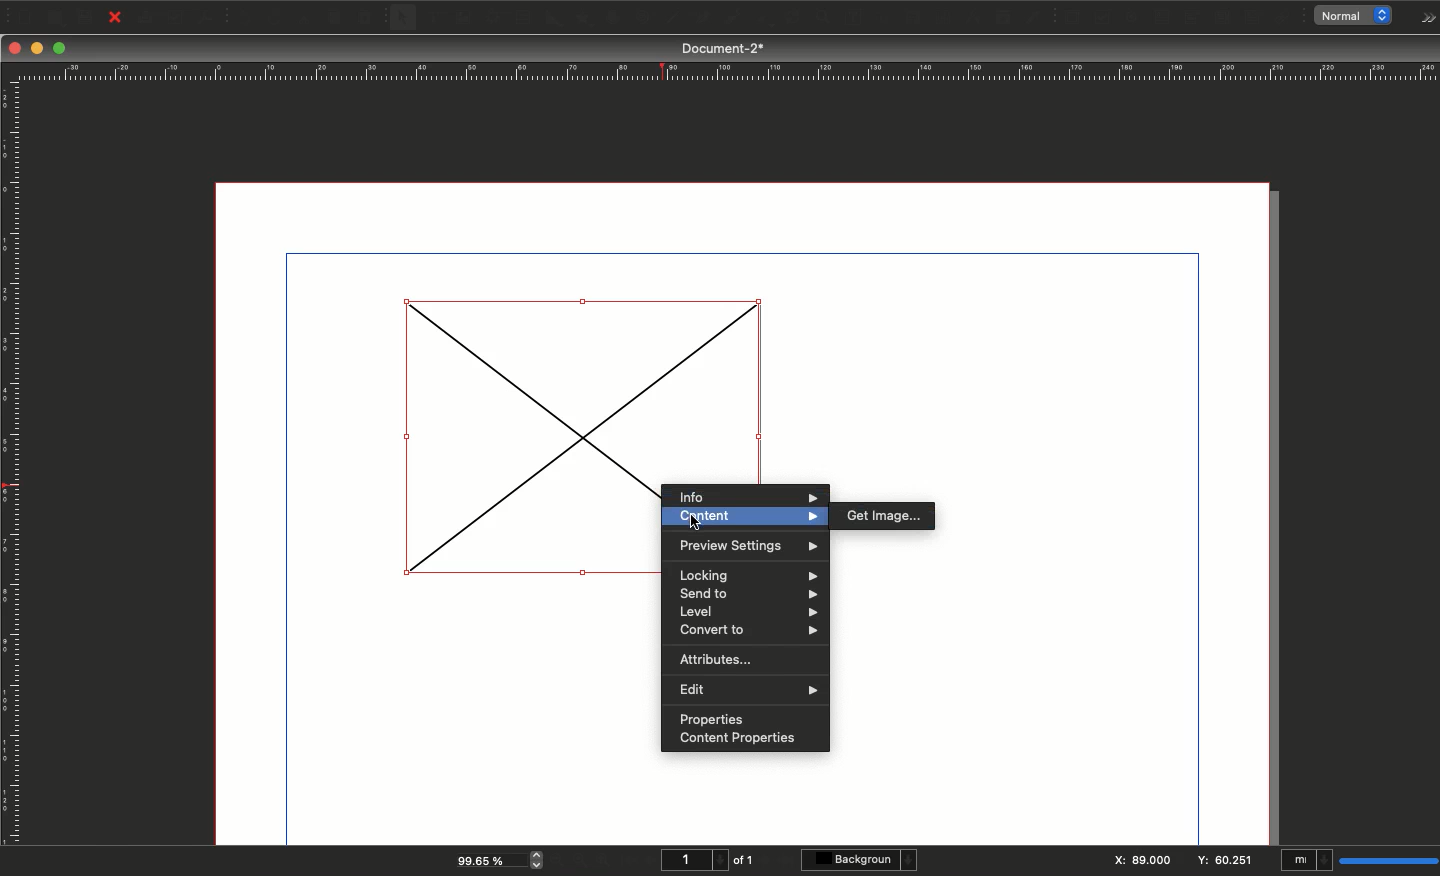 This screenshot has height=876, width=1440. Describe the element at coordinates (1190, 18) in the screenshot. I see `PDF combo box` at that location.